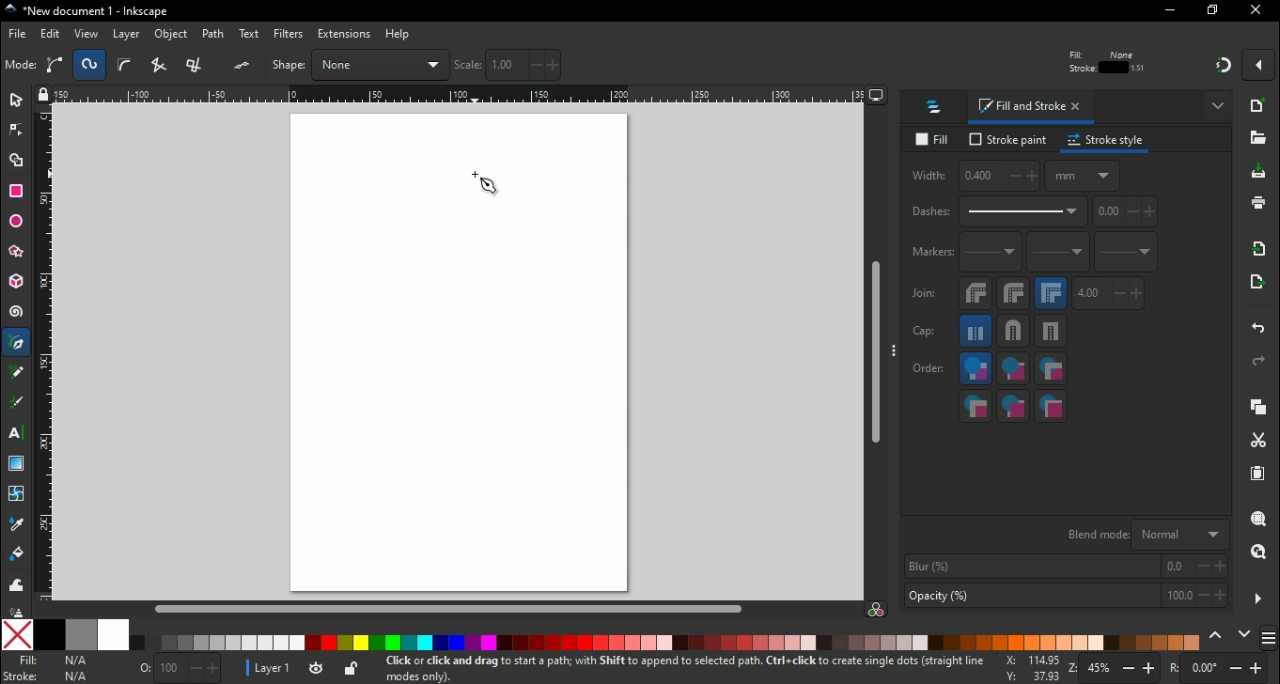  What do you see at coordinates (508, 65) in the screenshot?
I see `scale` at bounding box center [508, 65].